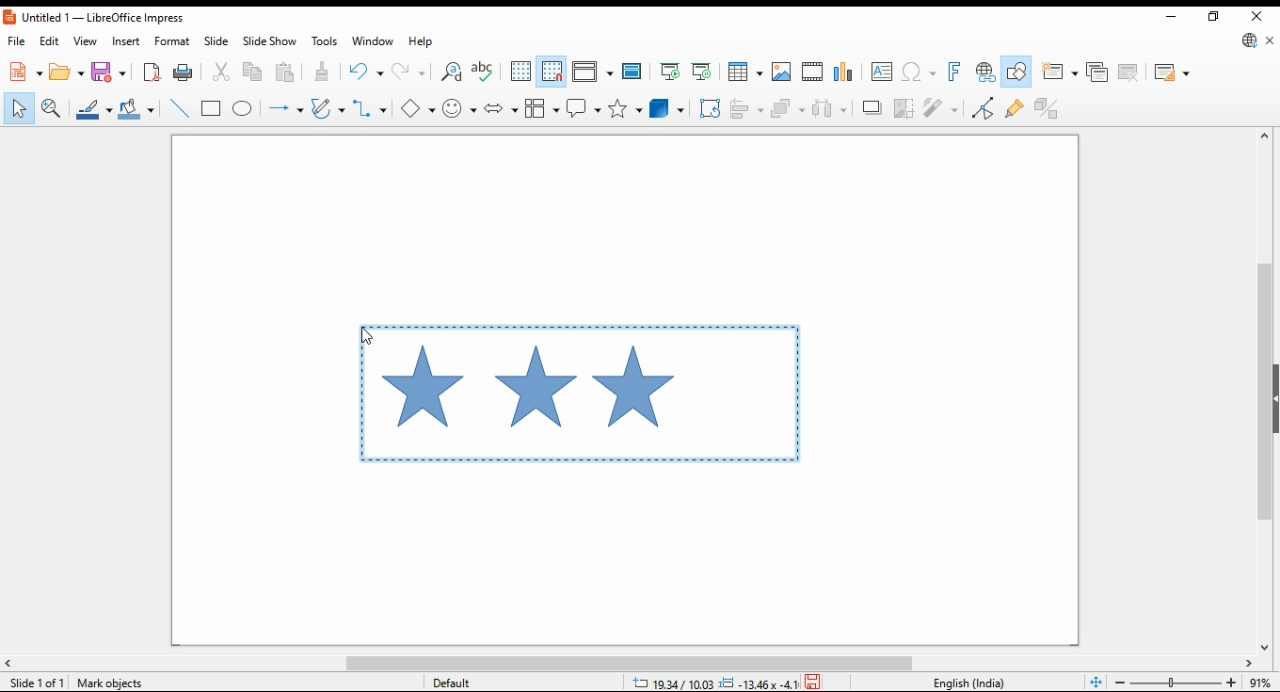 Image resolution: width=1280 pixels, height=692 pixels. Describe the element at coordinates (109, 71) in the screenshot. I see `save` at that location.